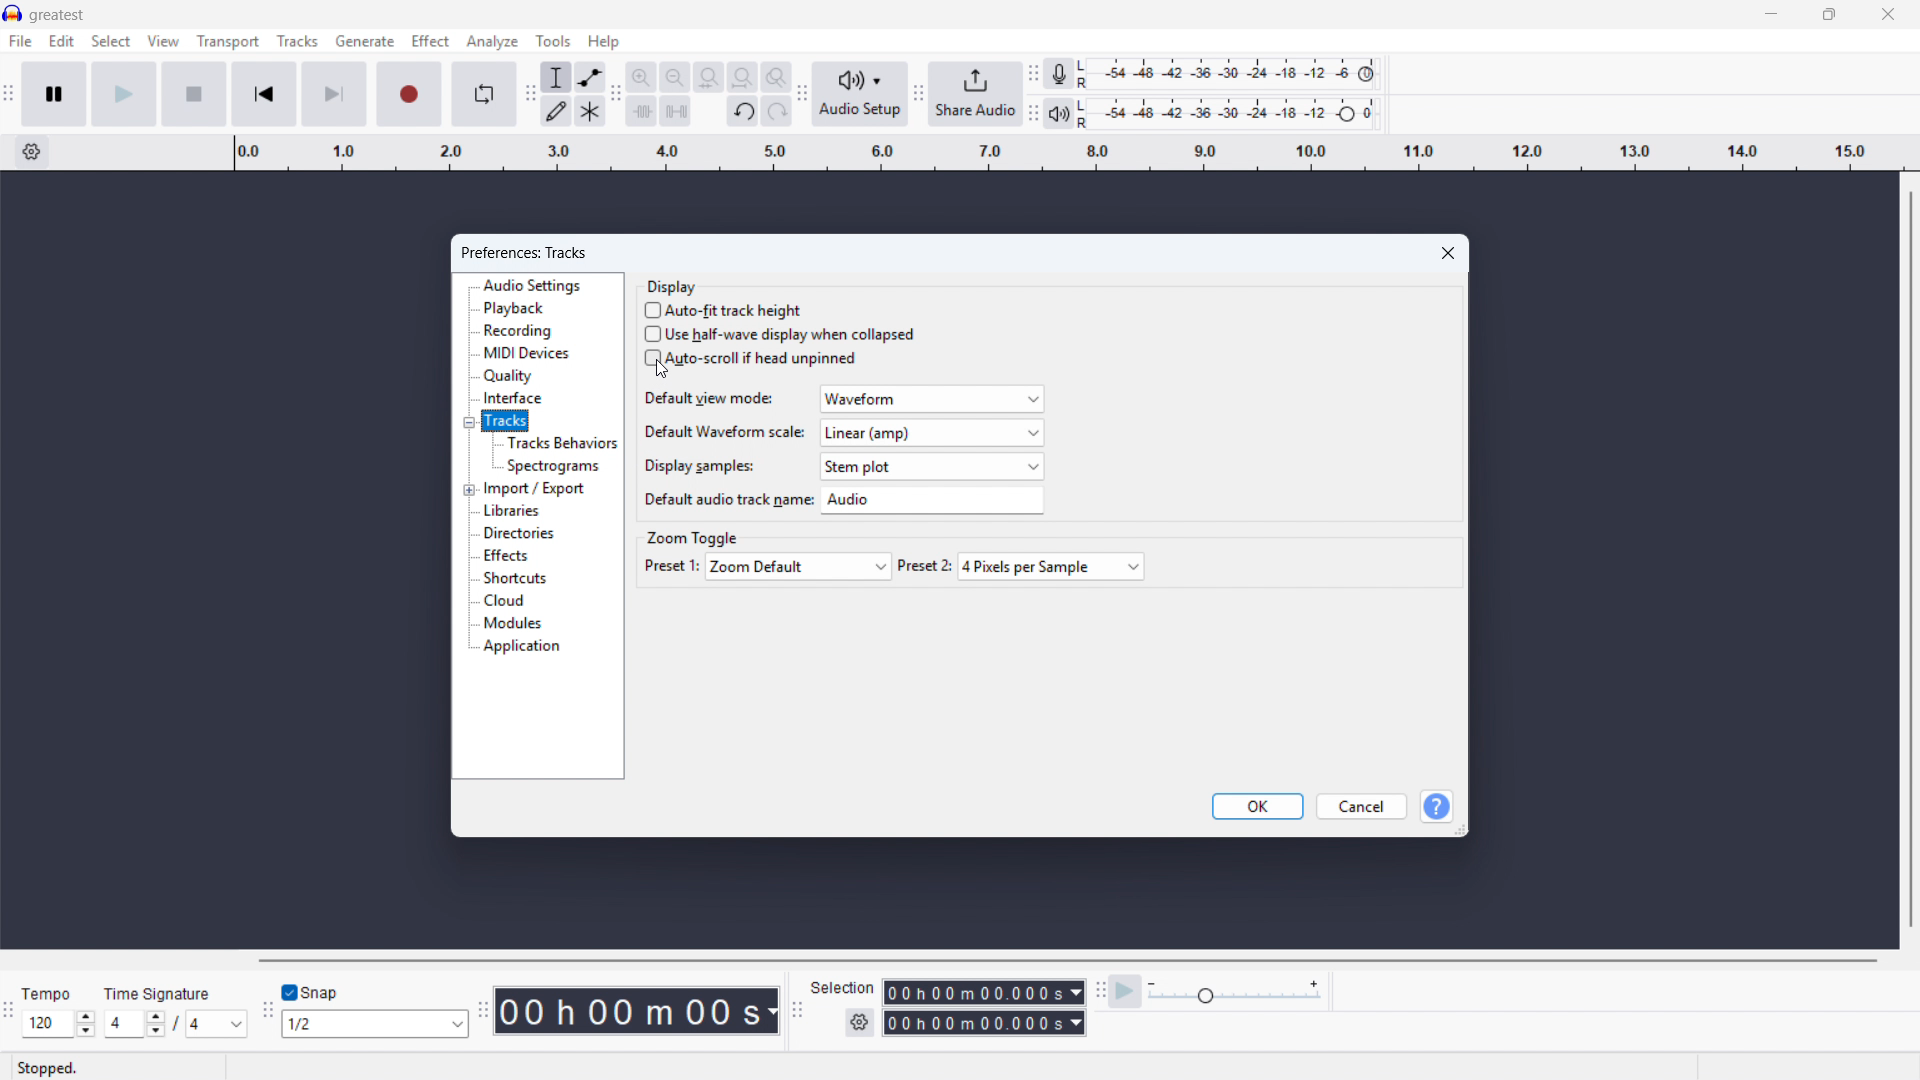 This screenshot has height=1080, width=1920. Describe the element at coordinates (643, 77) in the screenshot. I see `Zoom in ` at that location.